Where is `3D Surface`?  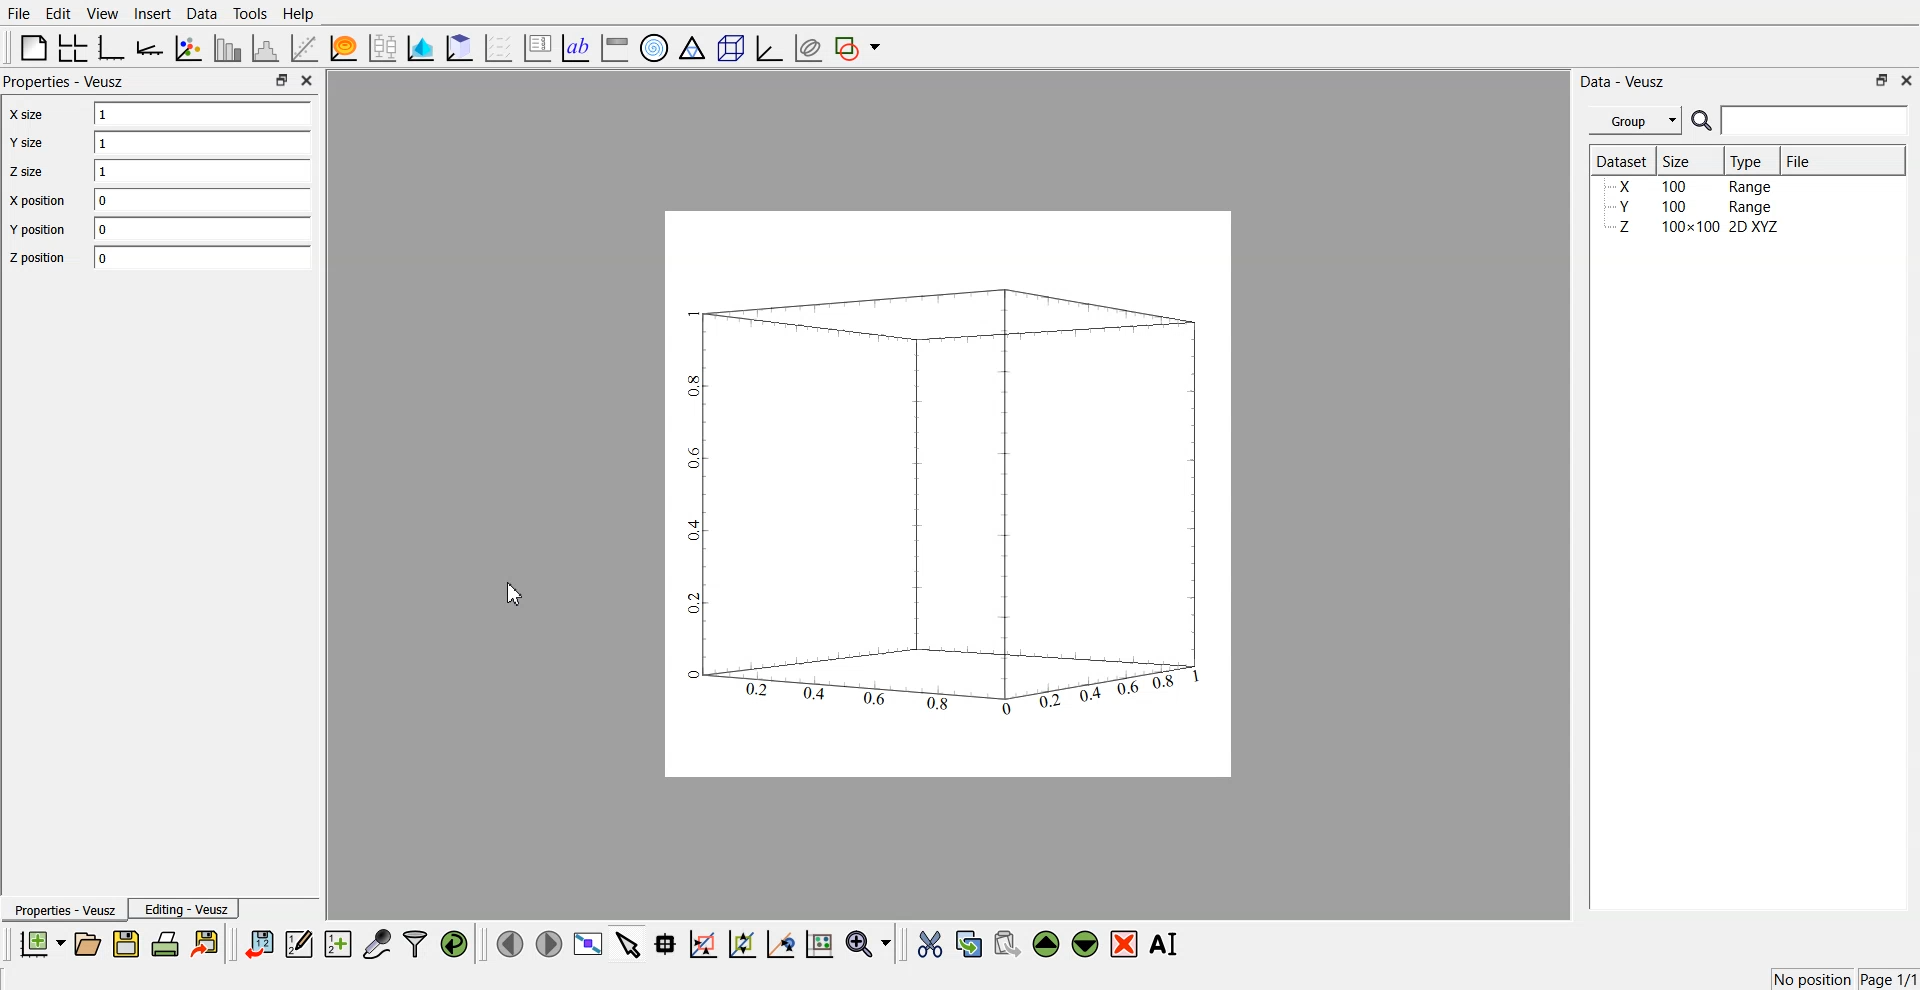 3D Surface is located at coordinates (420, 48).